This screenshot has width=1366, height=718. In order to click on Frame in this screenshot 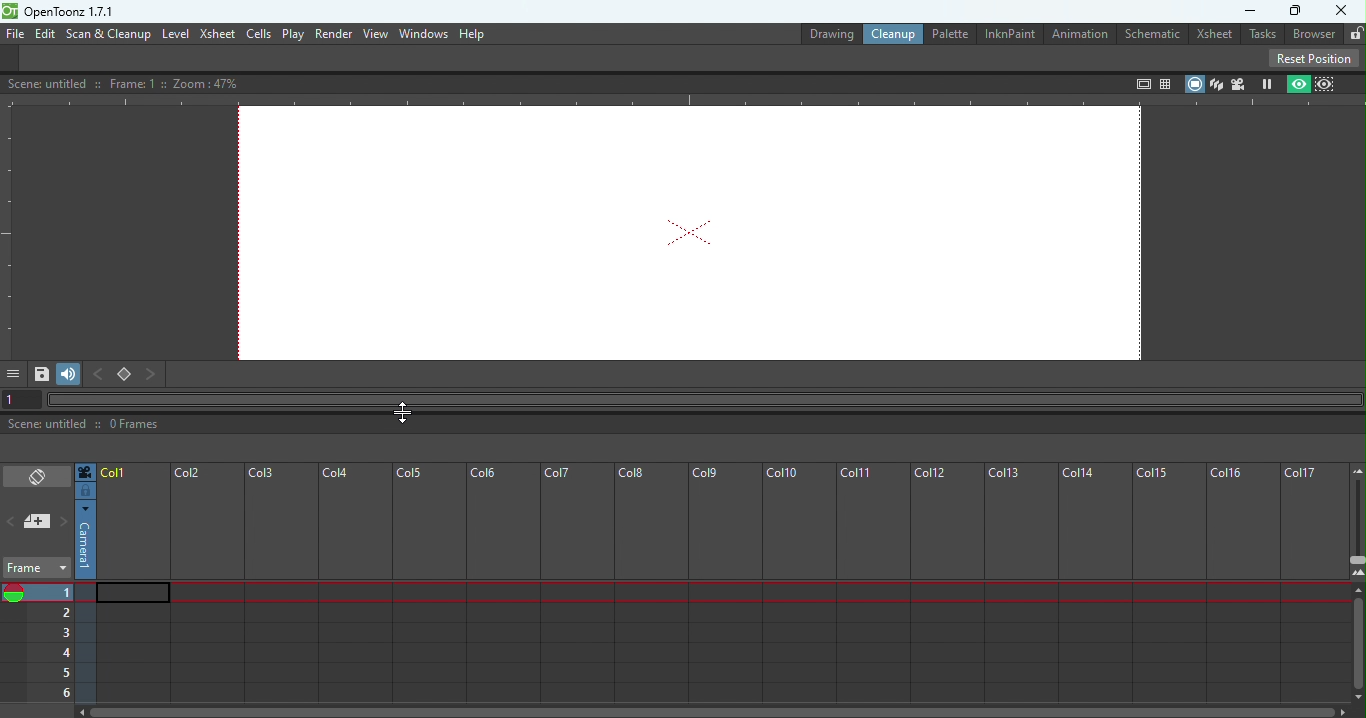, I will do `click(723, 581)`.